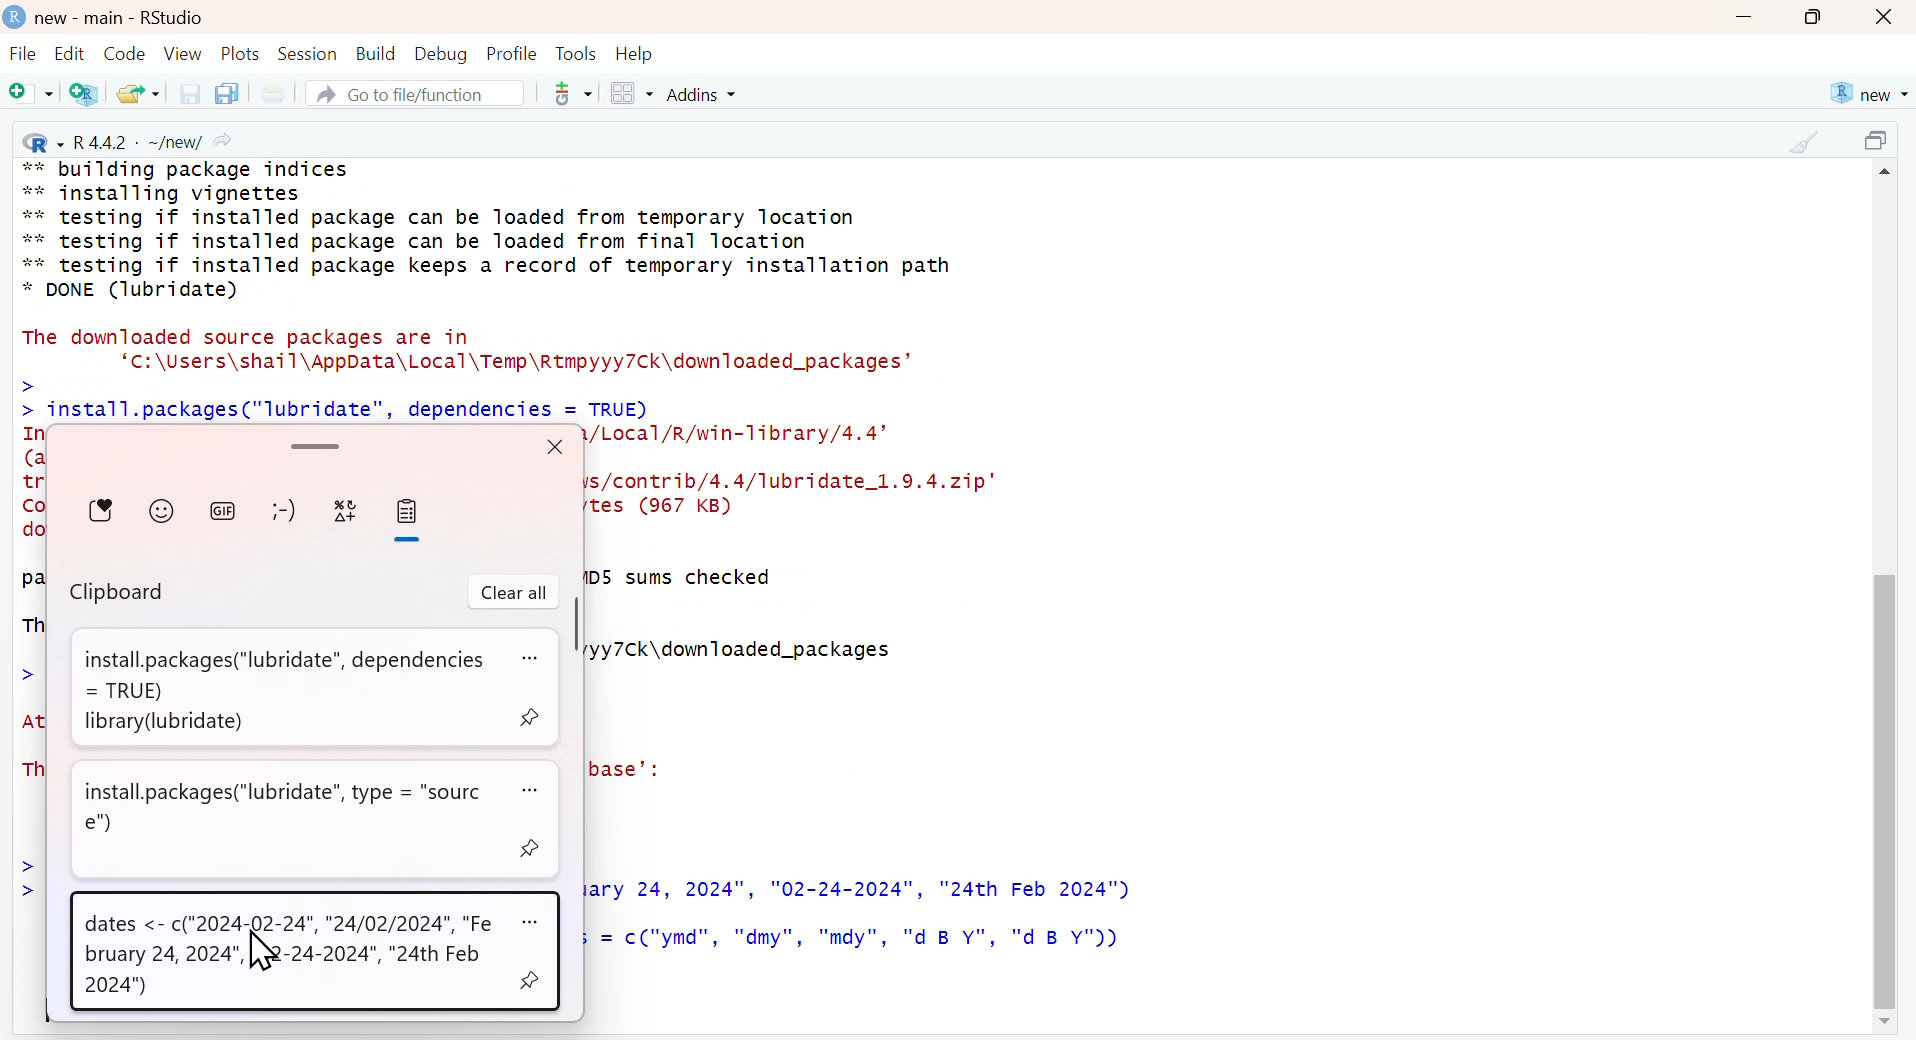 The height and width of the screenshot is (1040, 1916). What do you see at coordinates (375, 54) in the screenshot?
I see `Build` at bounding box center [375, 54].